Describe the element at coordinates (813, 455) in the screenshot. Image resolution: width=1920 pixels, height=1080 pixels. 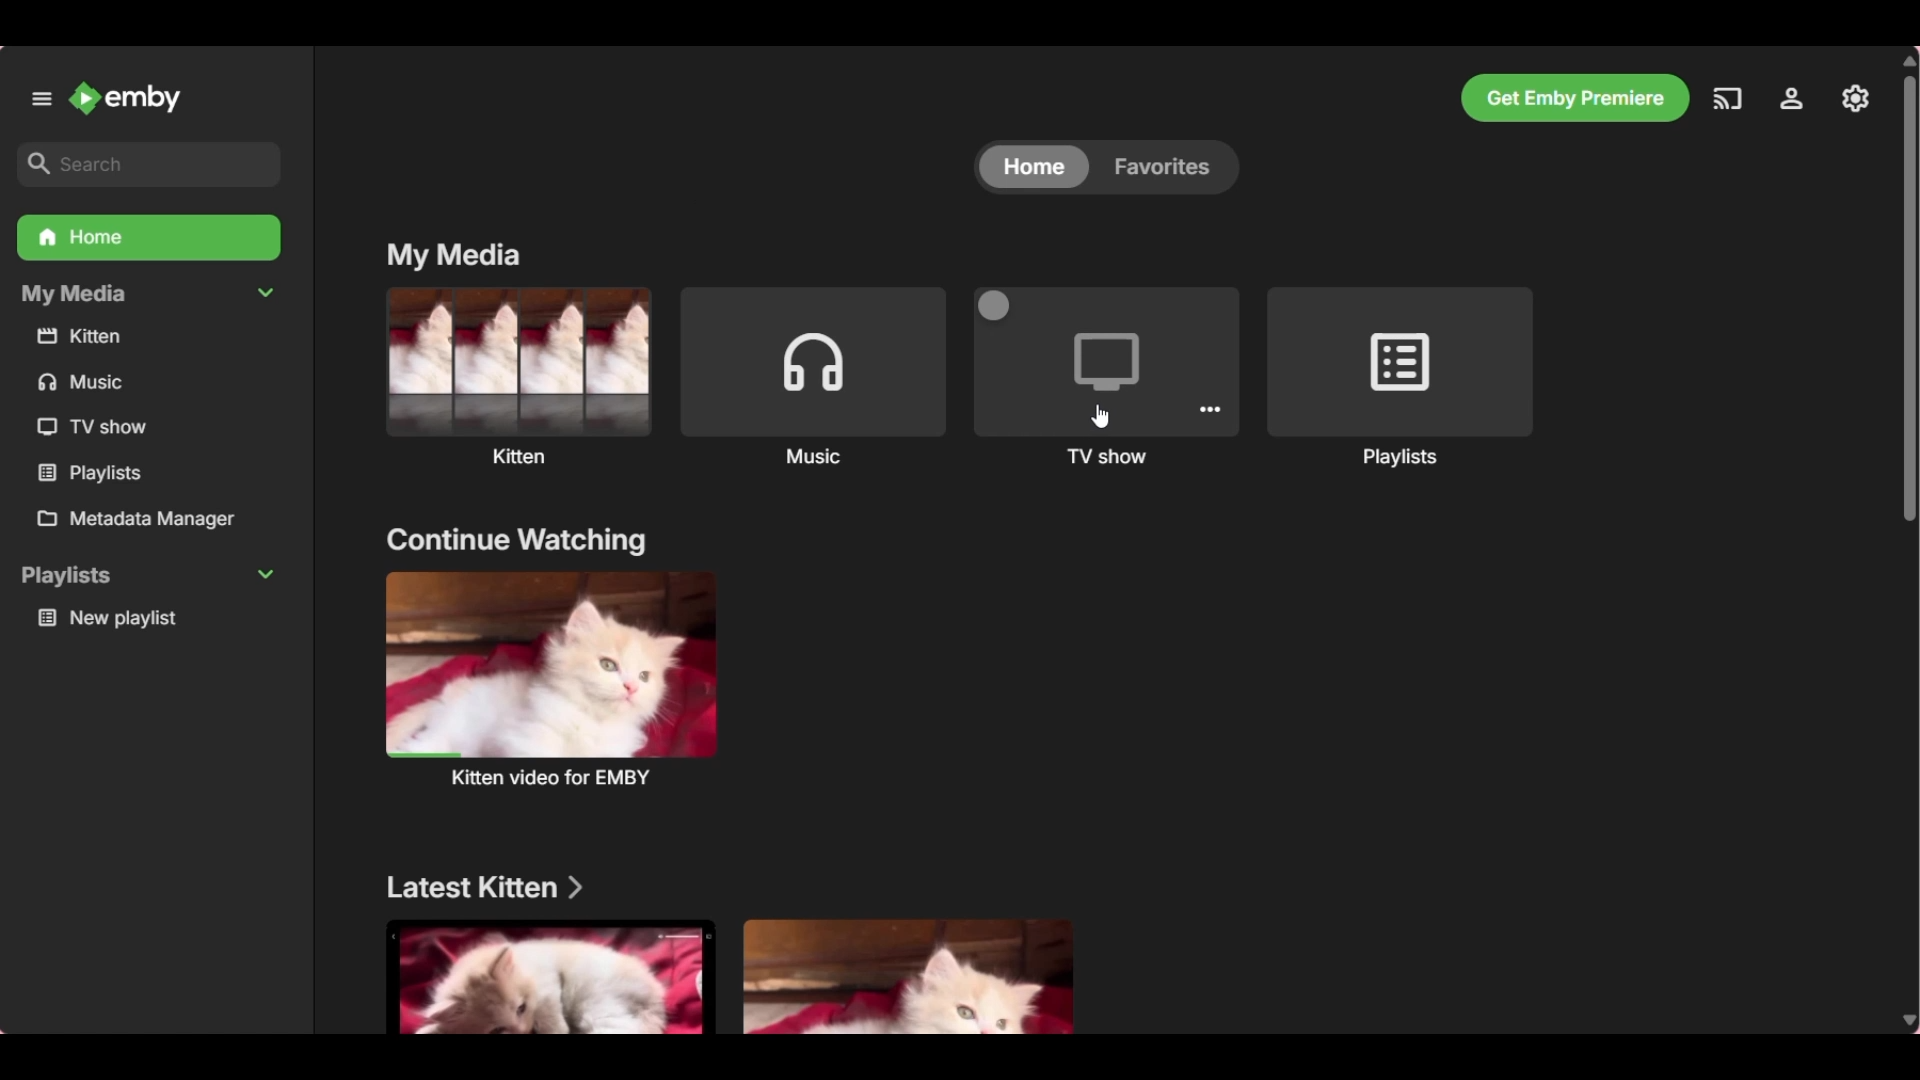
I see `text` at that location.